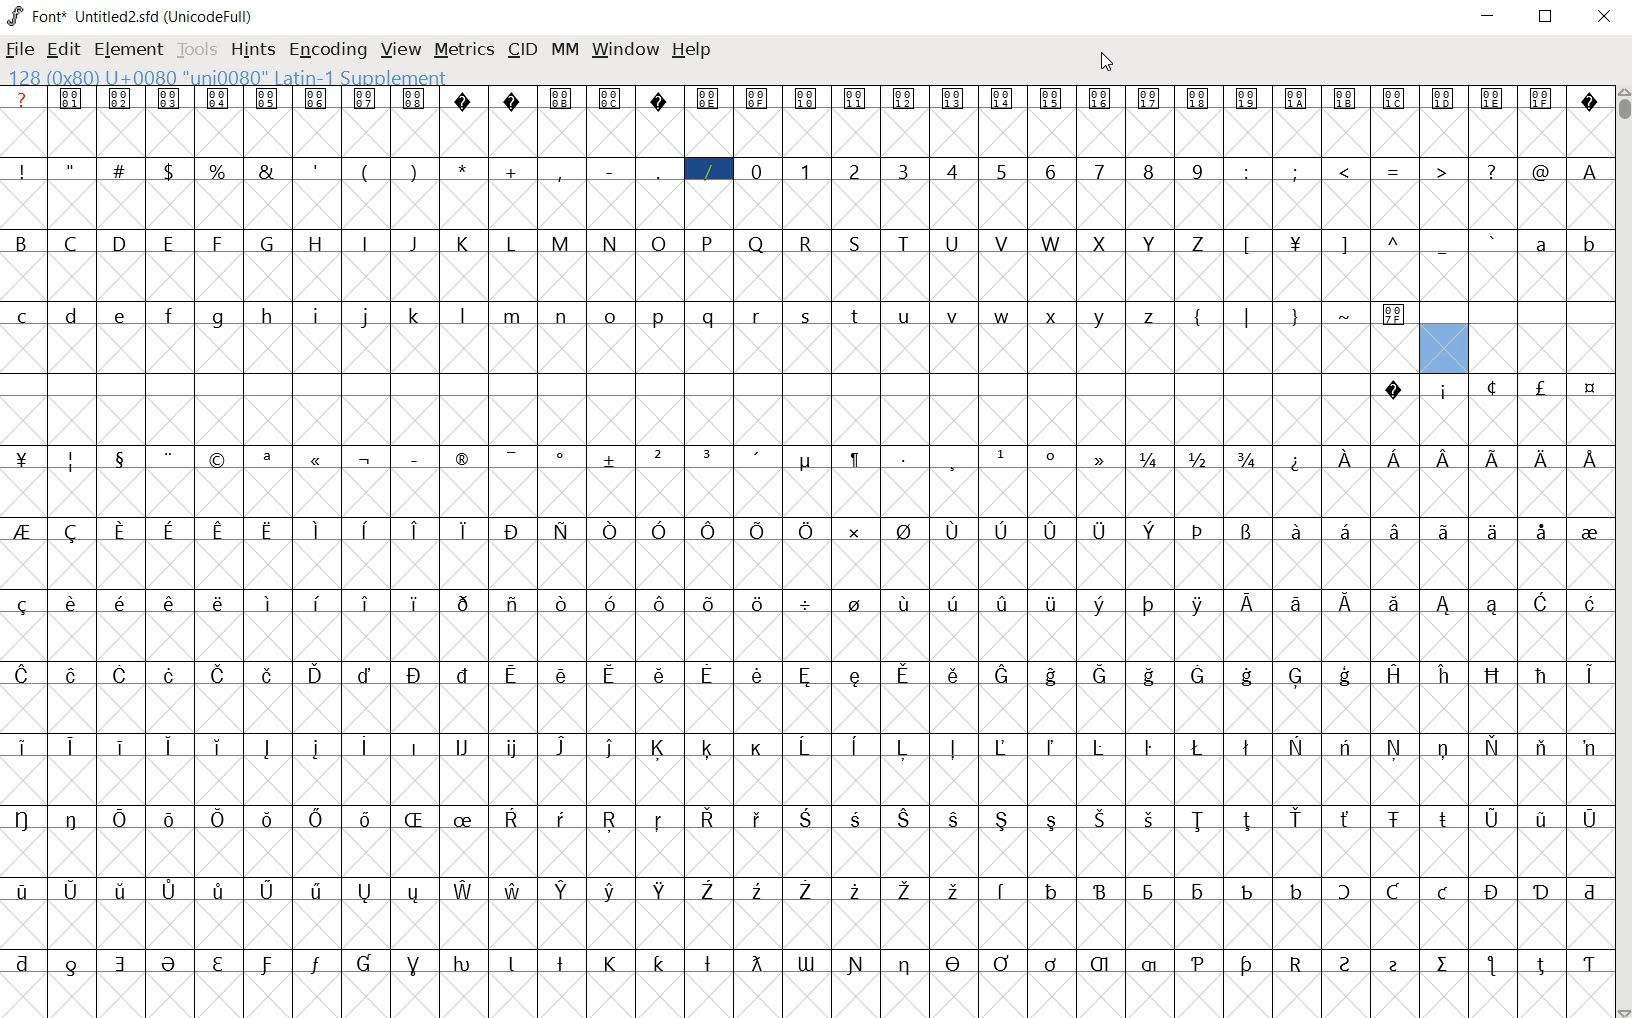  What do you see at coordinates (1541, 676) in the screenshot?
I see `glyph` at bounding box center [1541, 676].